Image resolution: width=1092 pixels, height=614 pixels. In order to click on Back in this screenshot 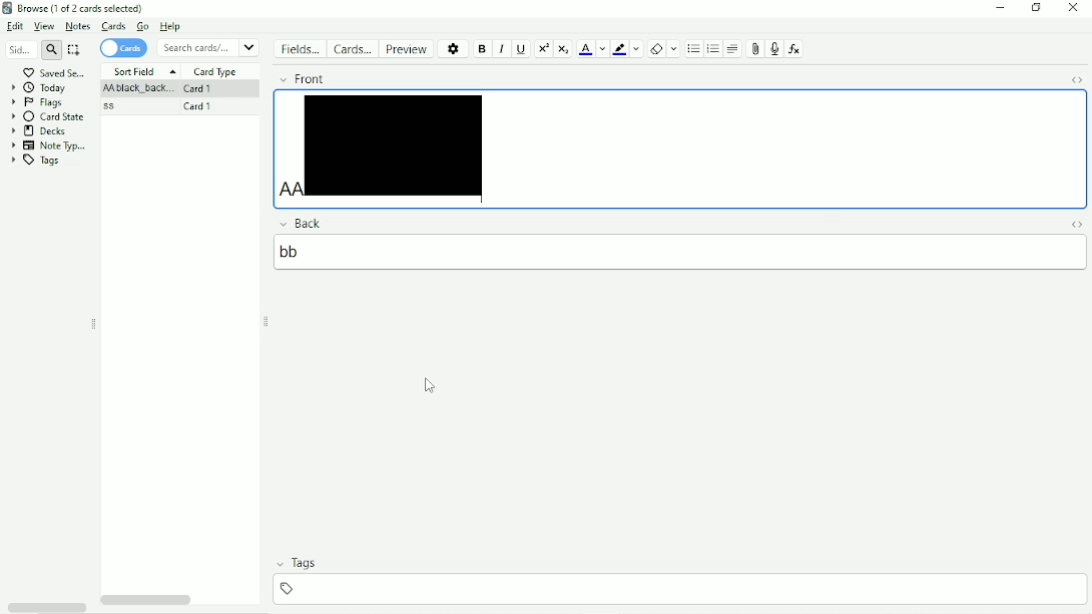, I will do `click(306, 222)`.